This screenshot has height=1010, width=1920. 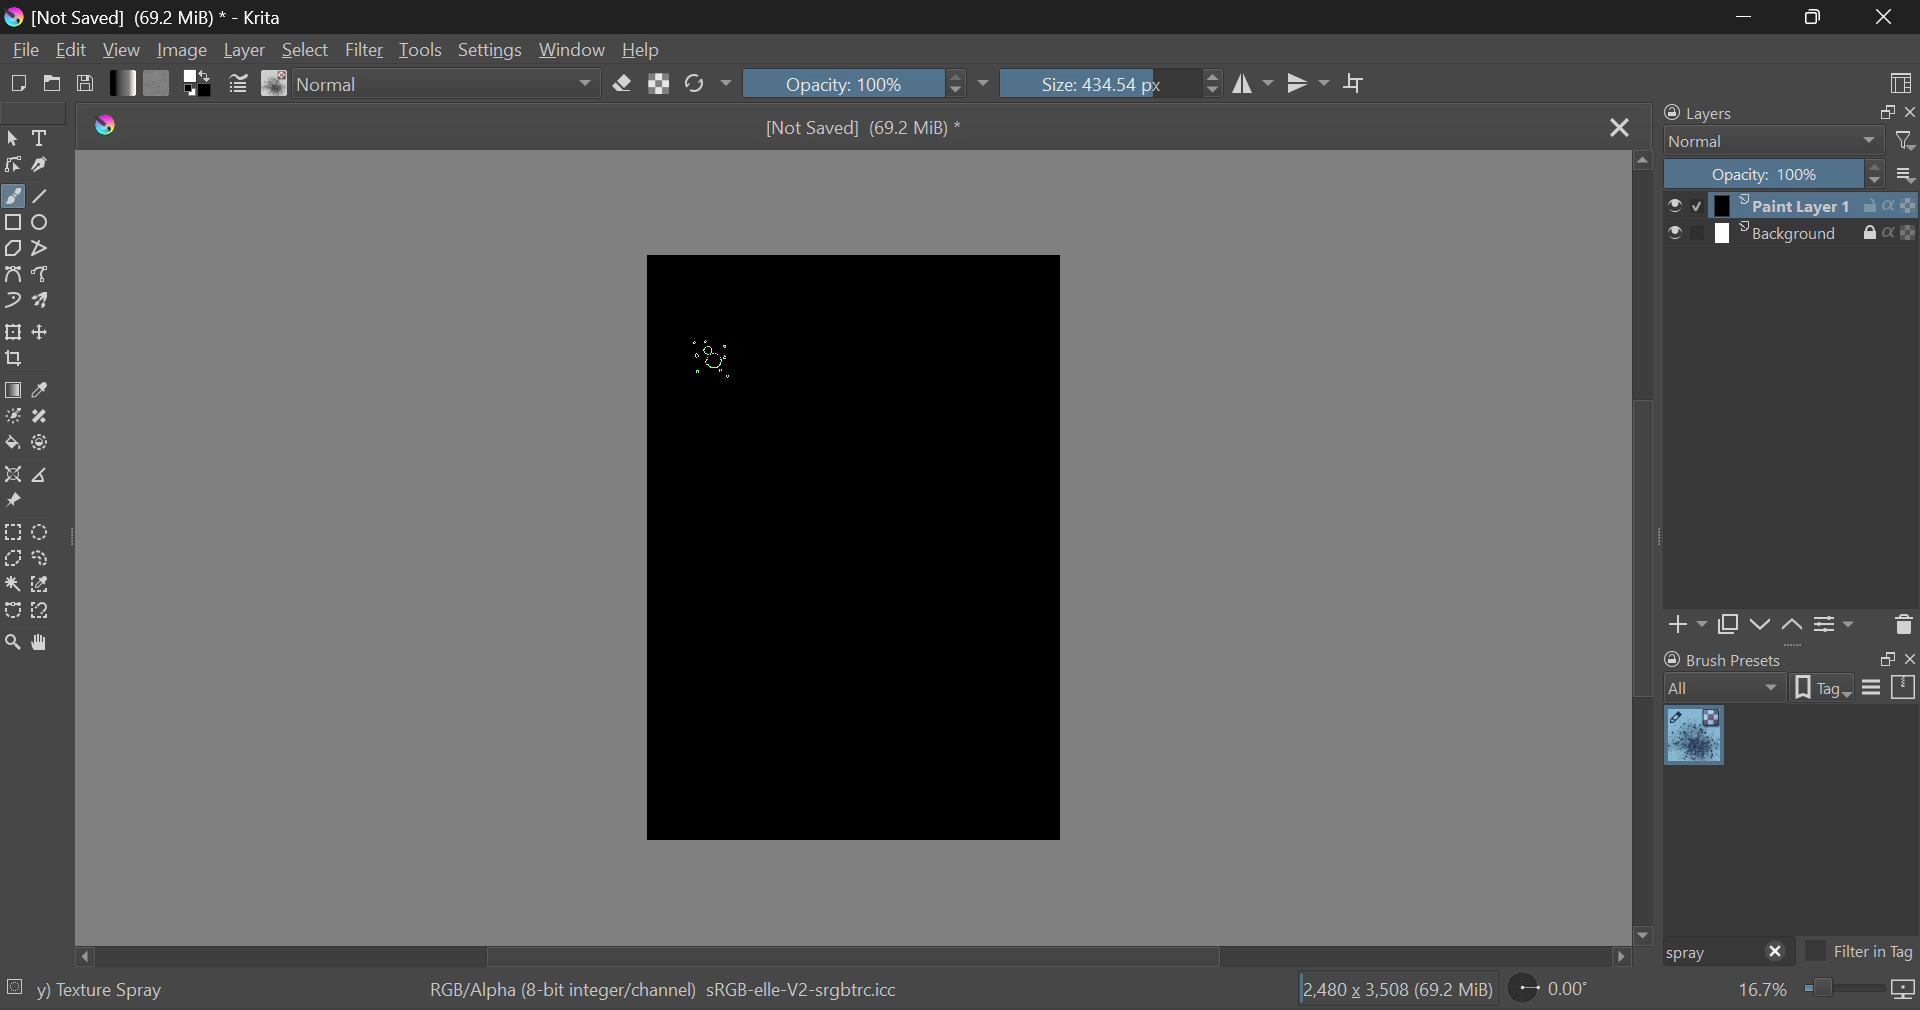 I want to click on Brush Preset Search: "spray", so click(x=1709, y=953).